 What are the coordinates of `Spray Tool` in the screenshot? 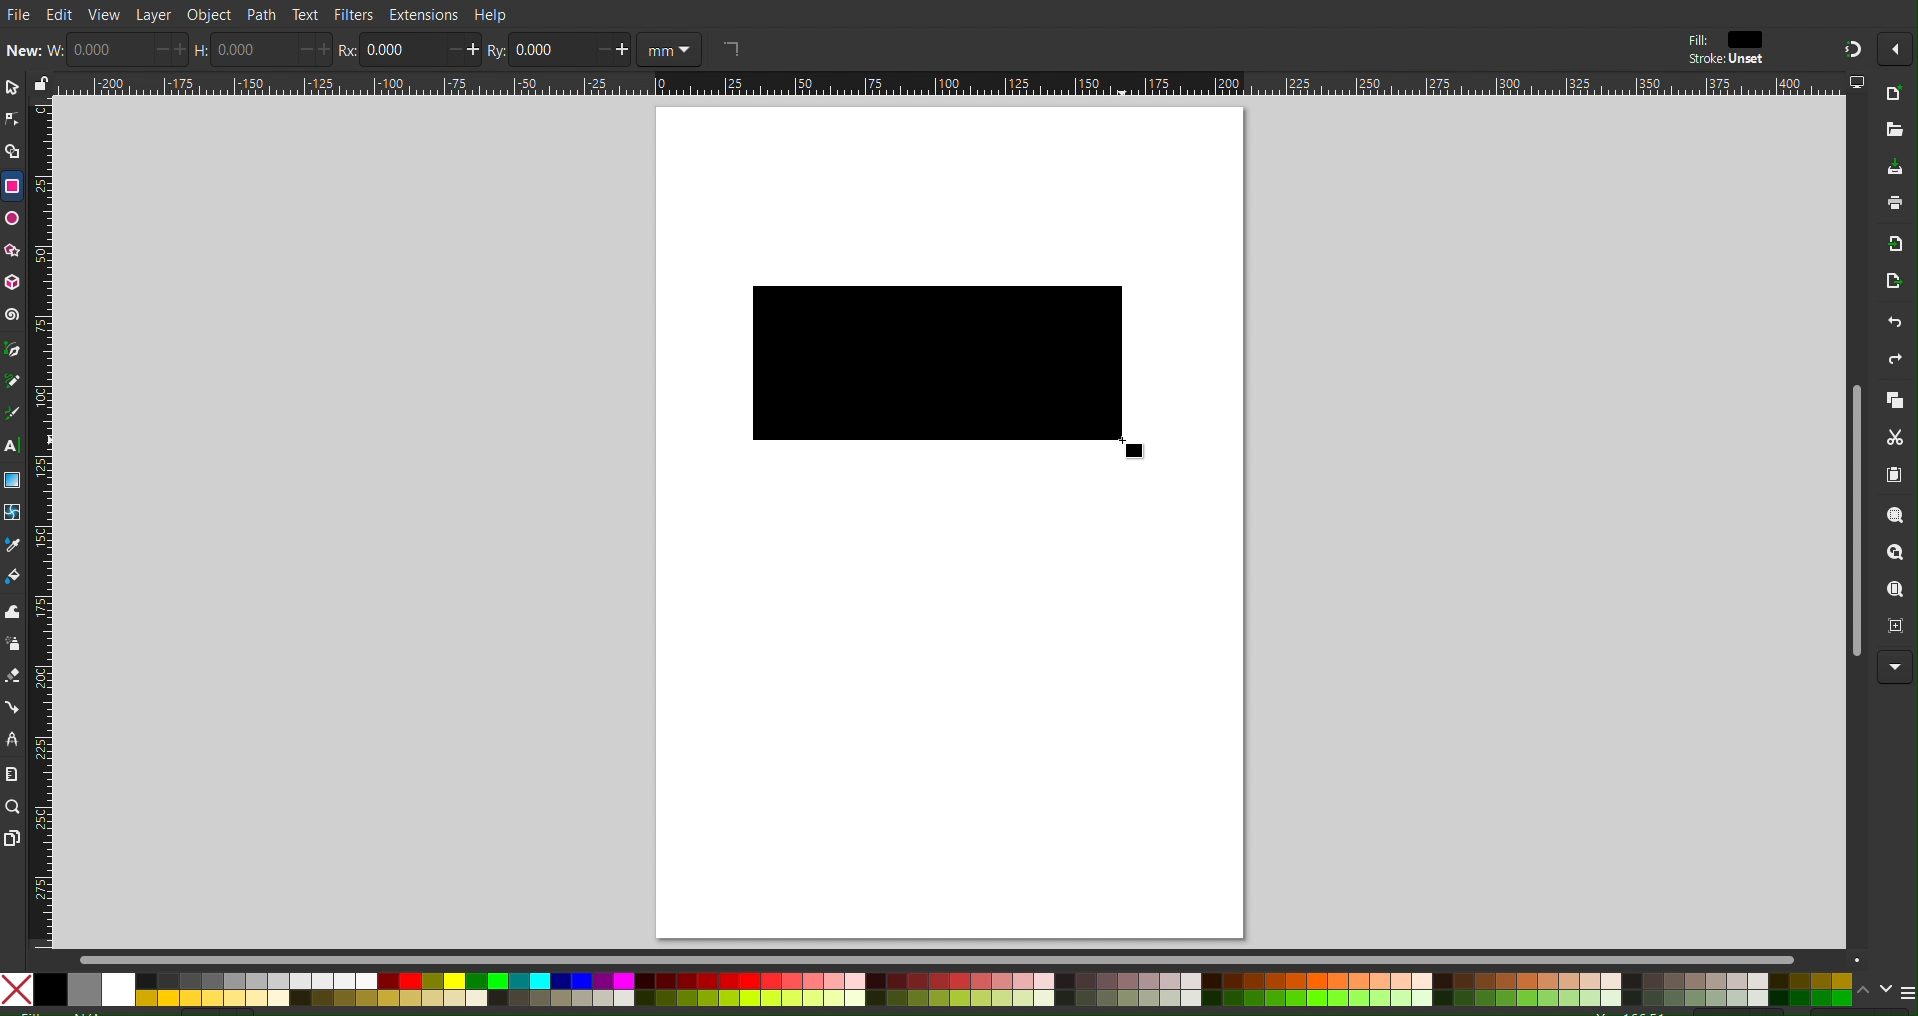 It's located at (12, 647).